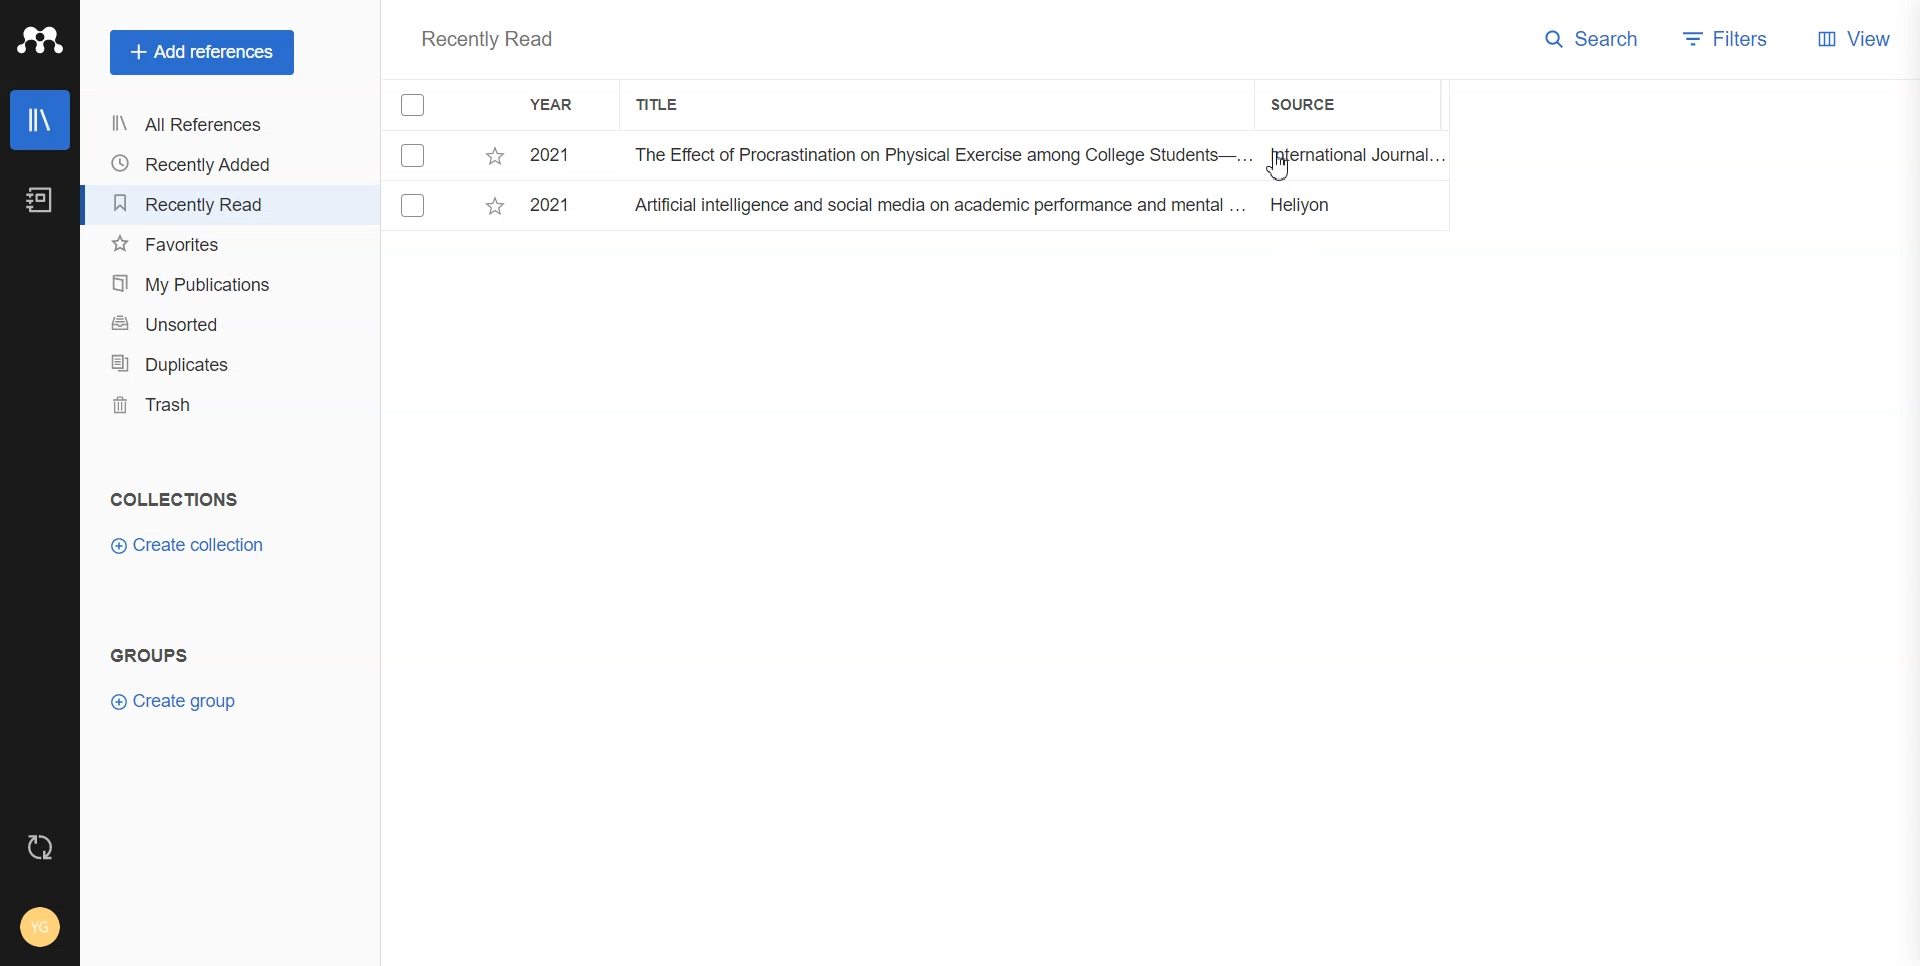  Describe the element at coordinates (202, 53) in the screenshot. I see `Add references` at that location.